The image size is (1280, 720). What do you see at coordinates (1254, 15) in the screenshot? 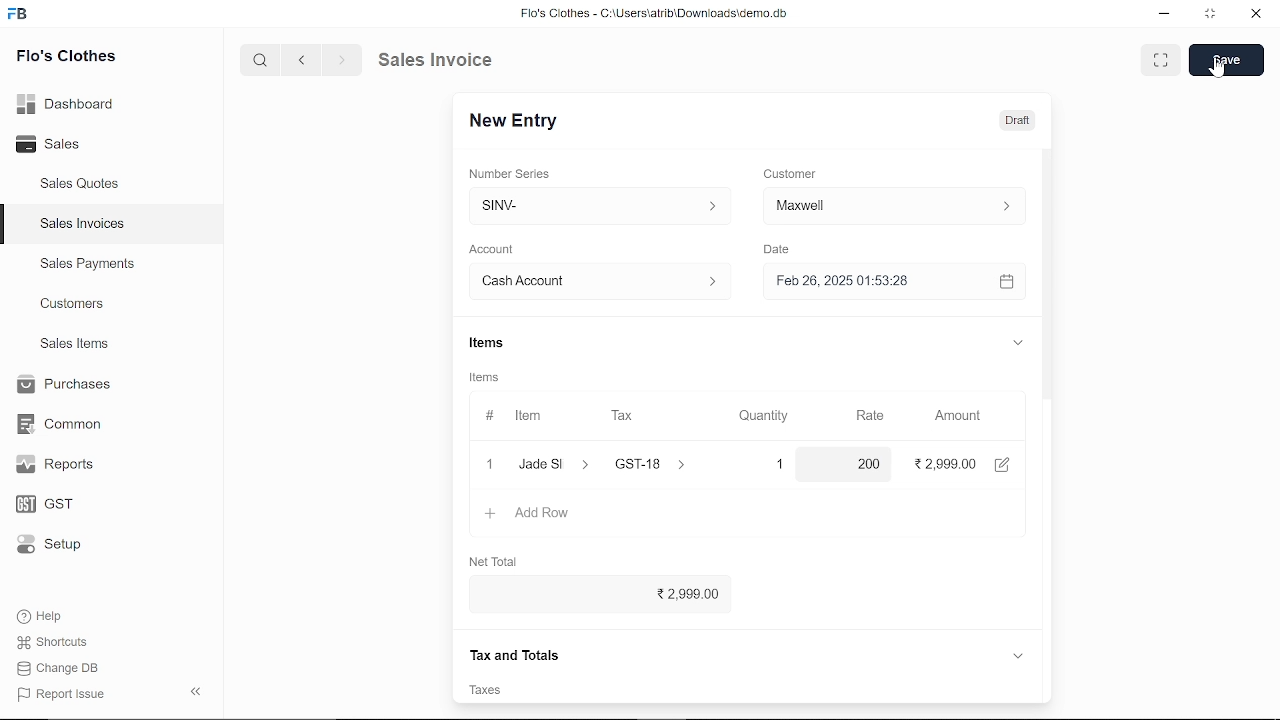
I see `close` at bounding box center [1254, 15].